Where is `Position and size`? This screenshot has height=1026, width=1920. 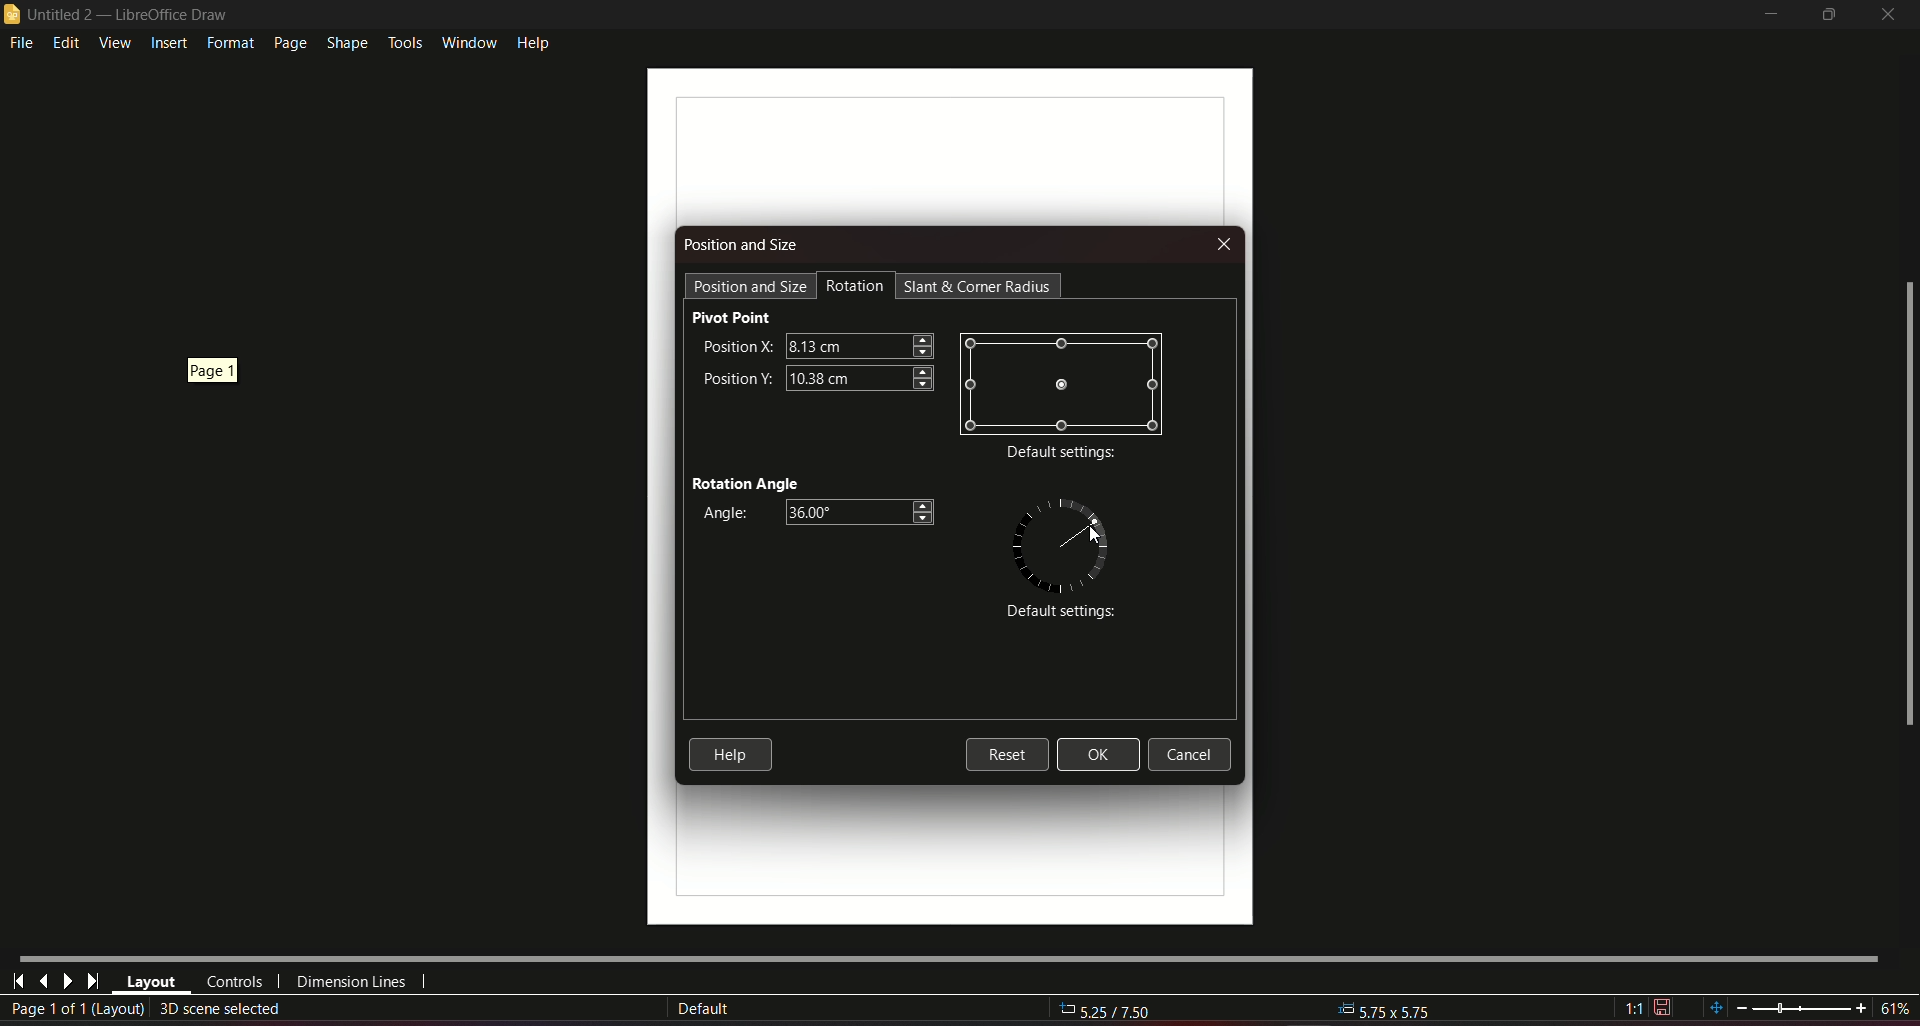
Position and size is located at coordinates (743, 245).